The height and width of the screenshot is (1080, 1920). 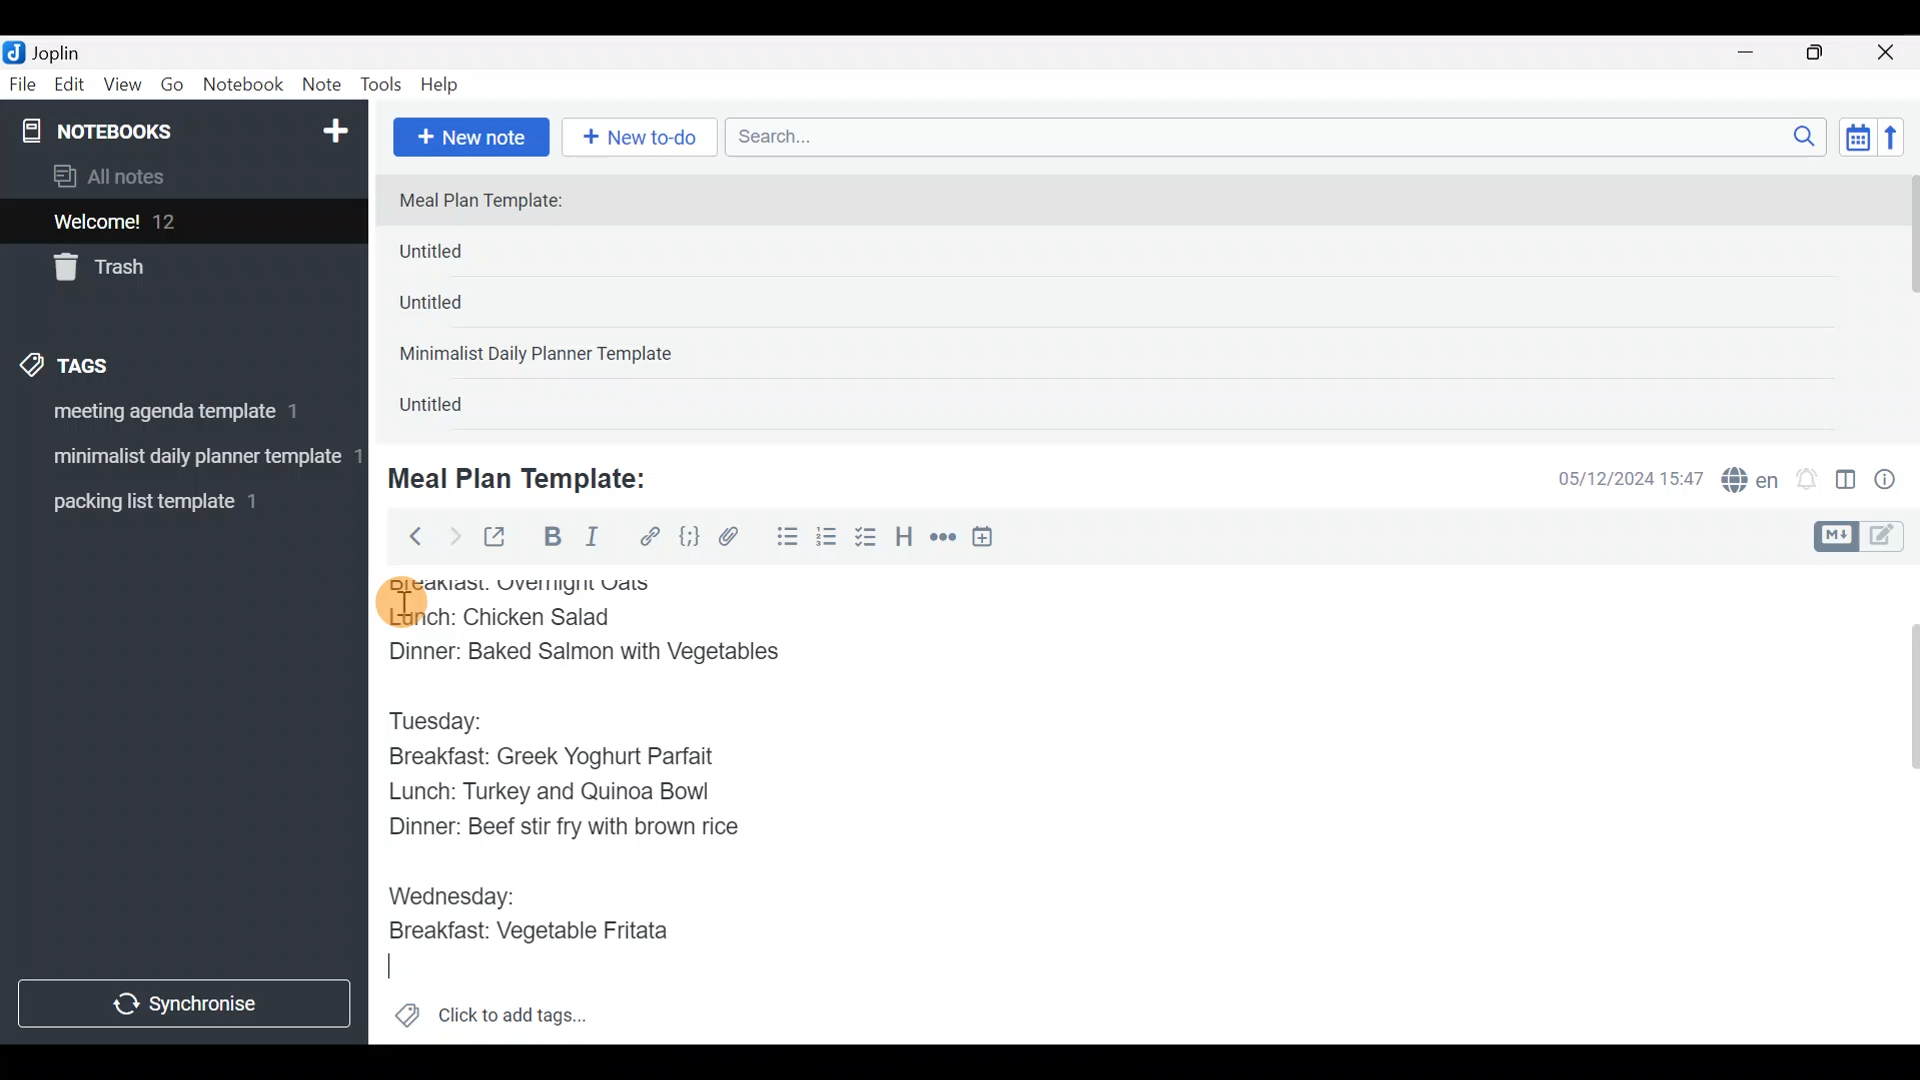 I want to click on Breakfast: Greek Yoghurt Parfait, so click(x=565, y=755).